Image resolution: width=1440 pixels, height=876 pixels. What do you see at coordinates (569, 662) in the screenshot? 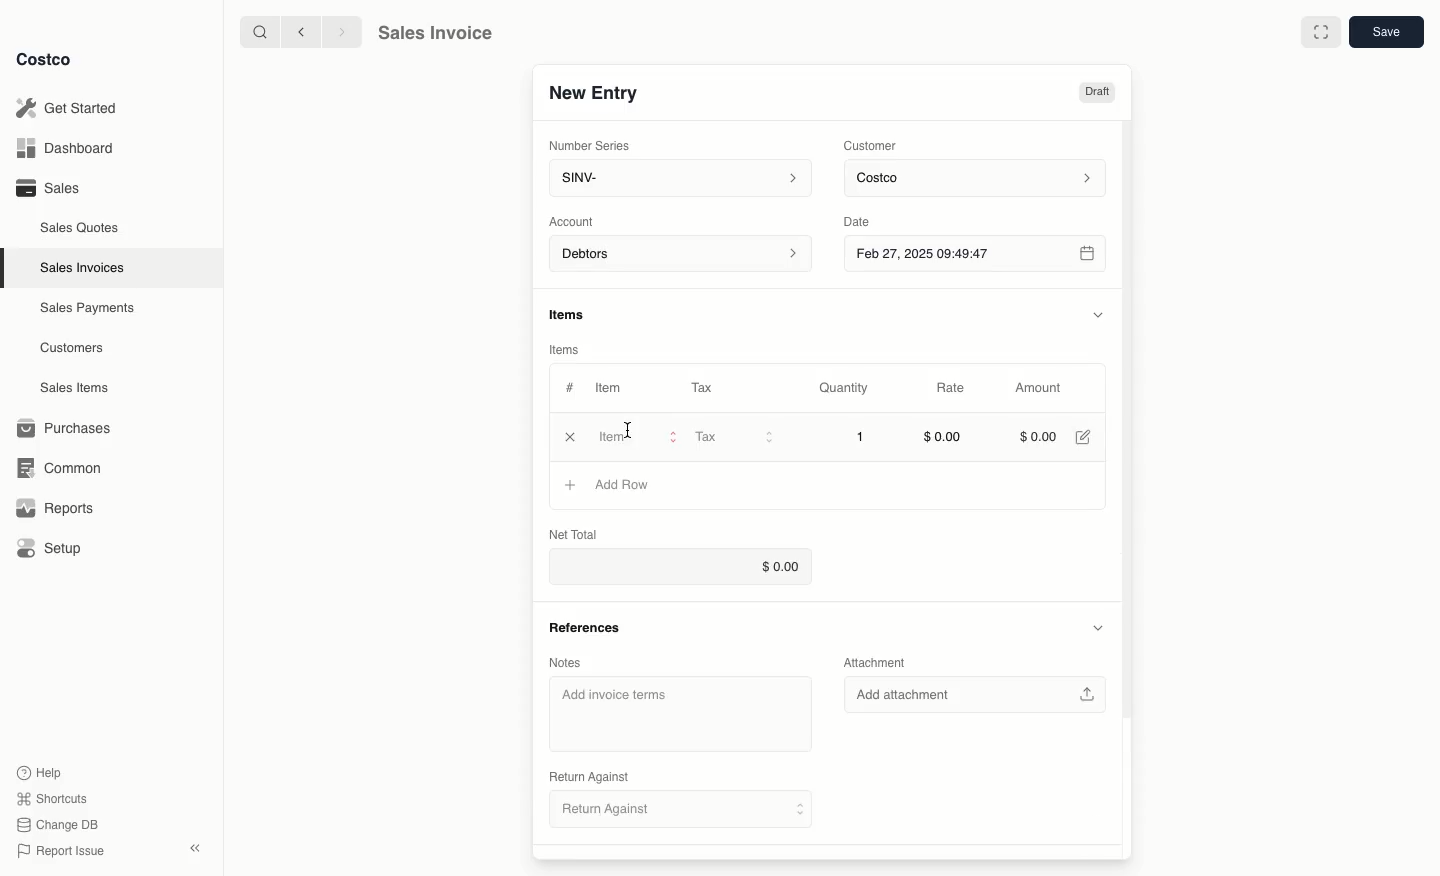
I see `Notes` at bounding box center [569, 662].